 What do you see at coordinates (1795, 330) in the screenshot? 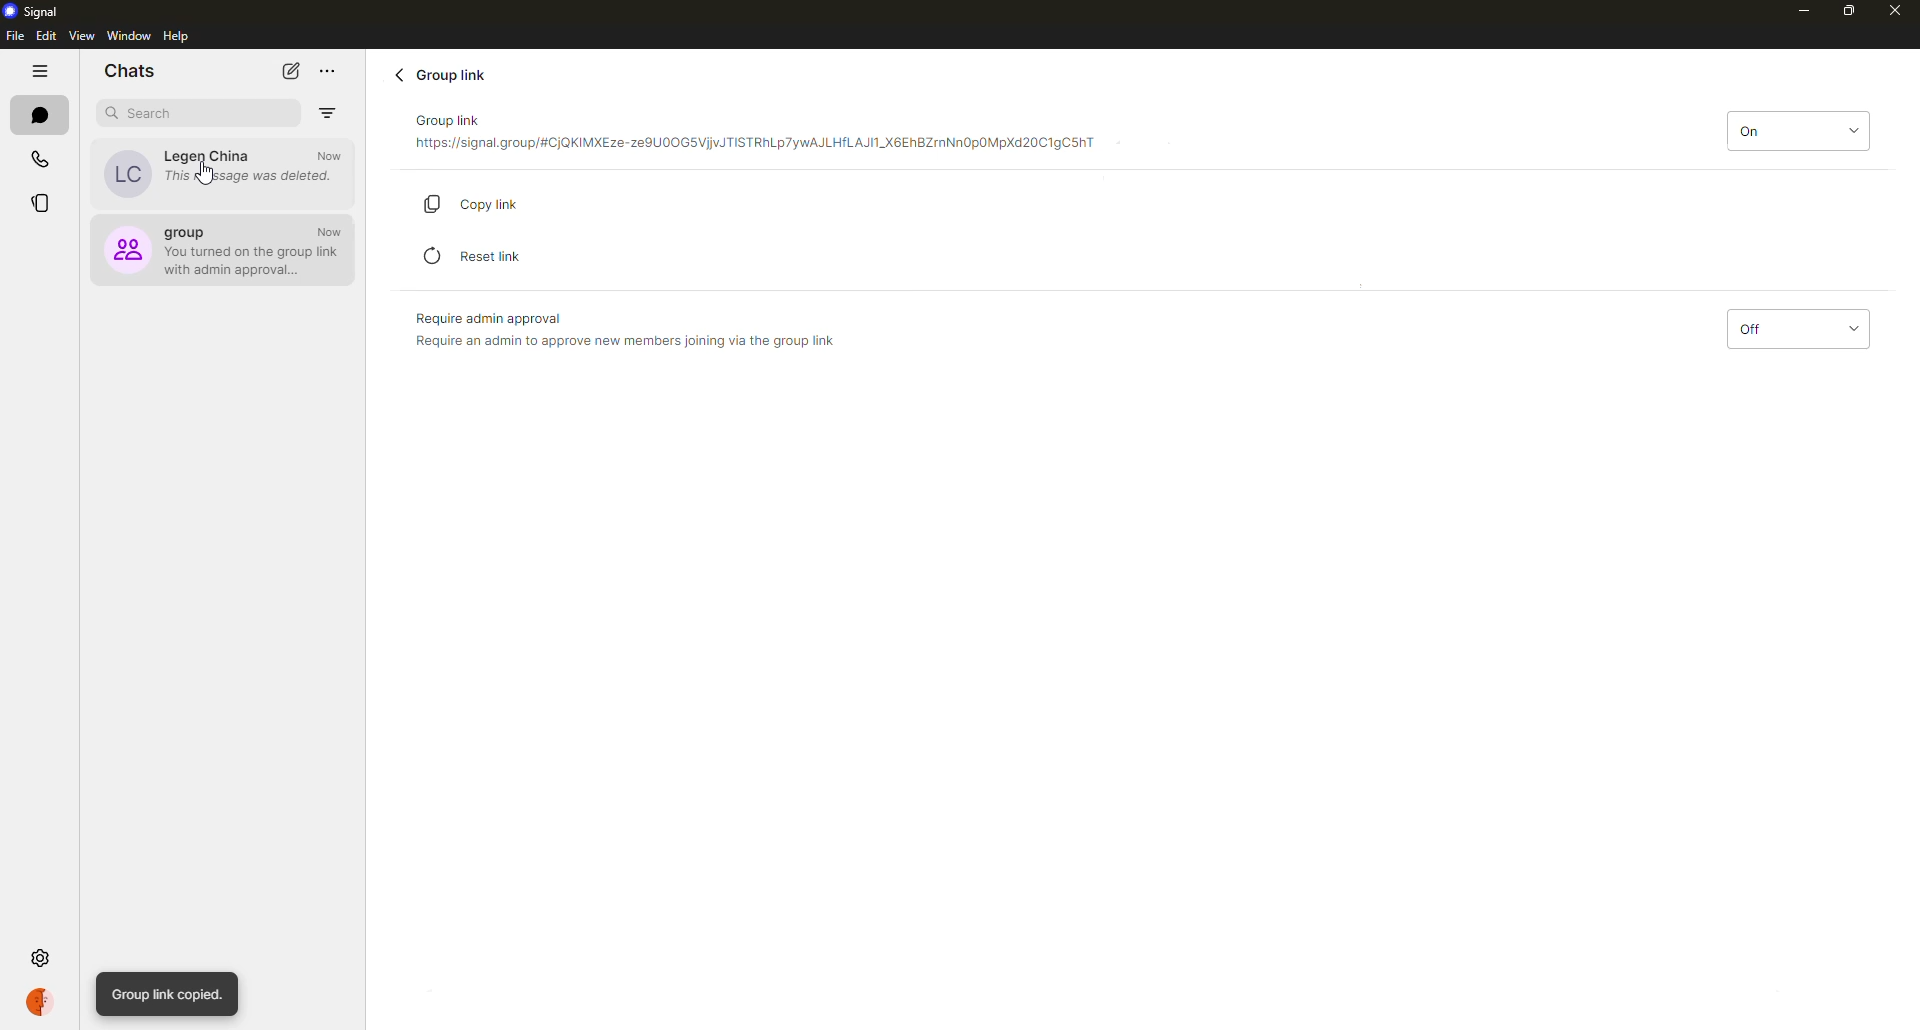
I see `off` at bounding box center [1795, 330].